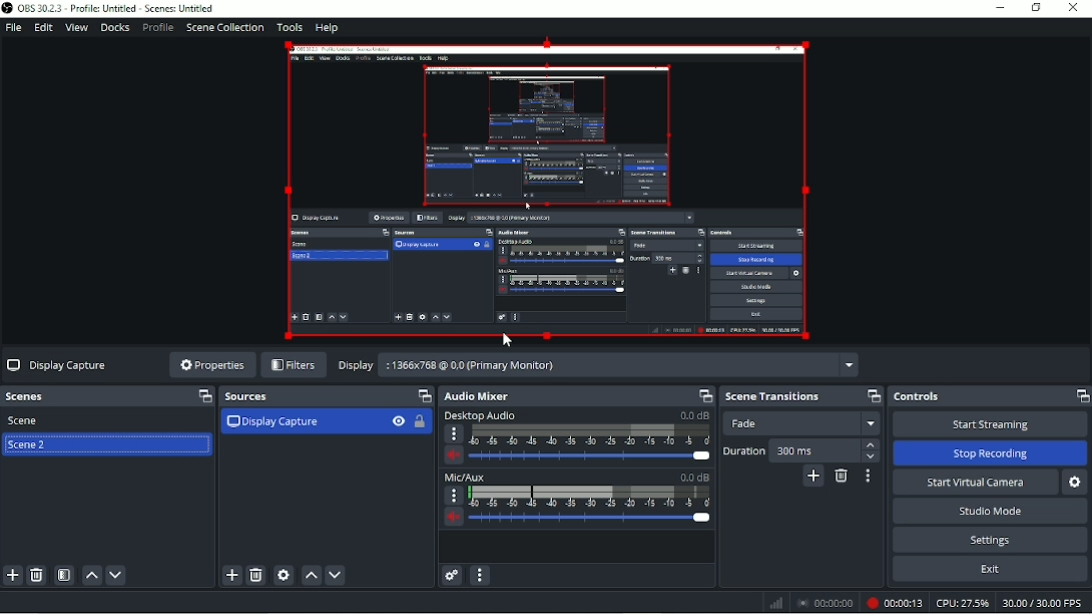 This screenshot has height=614, width=1092. I want to click on Video, so click(546, 191).